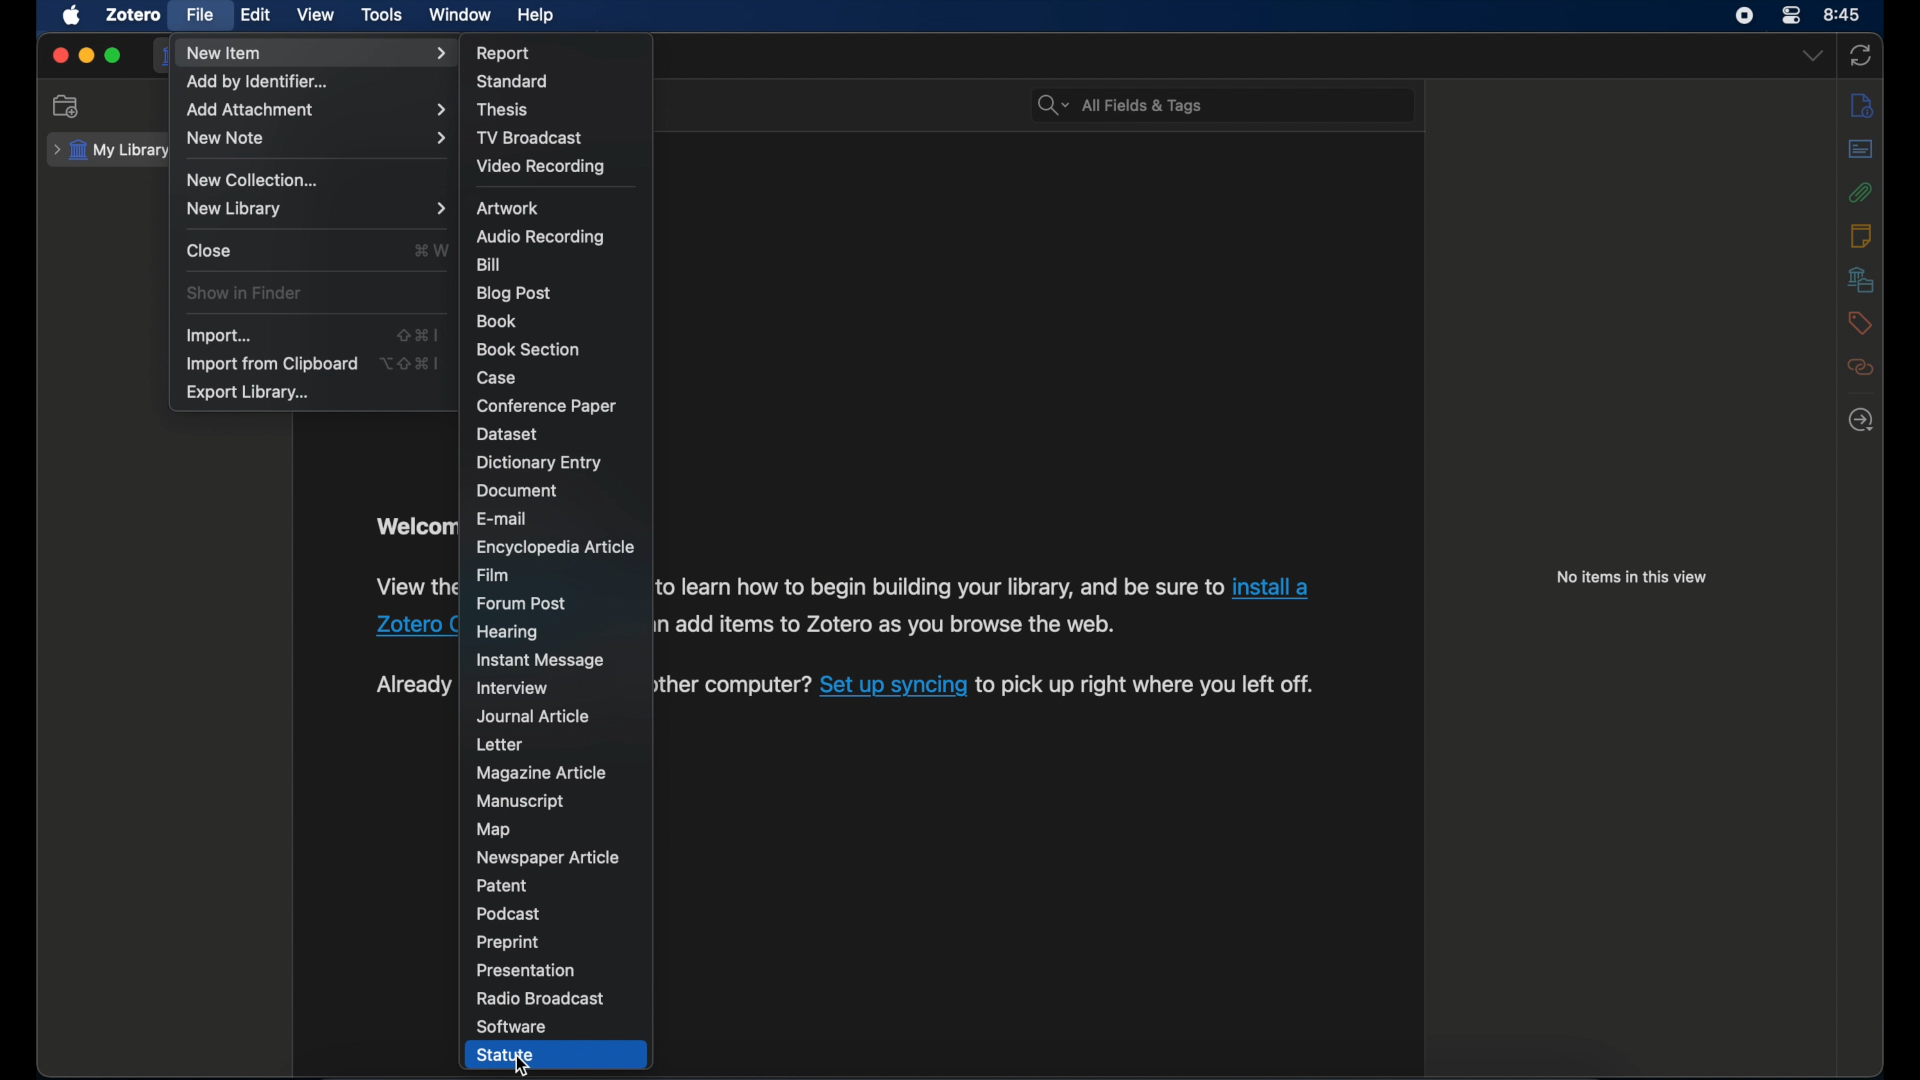 The height and width of the screenshot is (1080, 1920). I want to click on import, so click(217, 336).